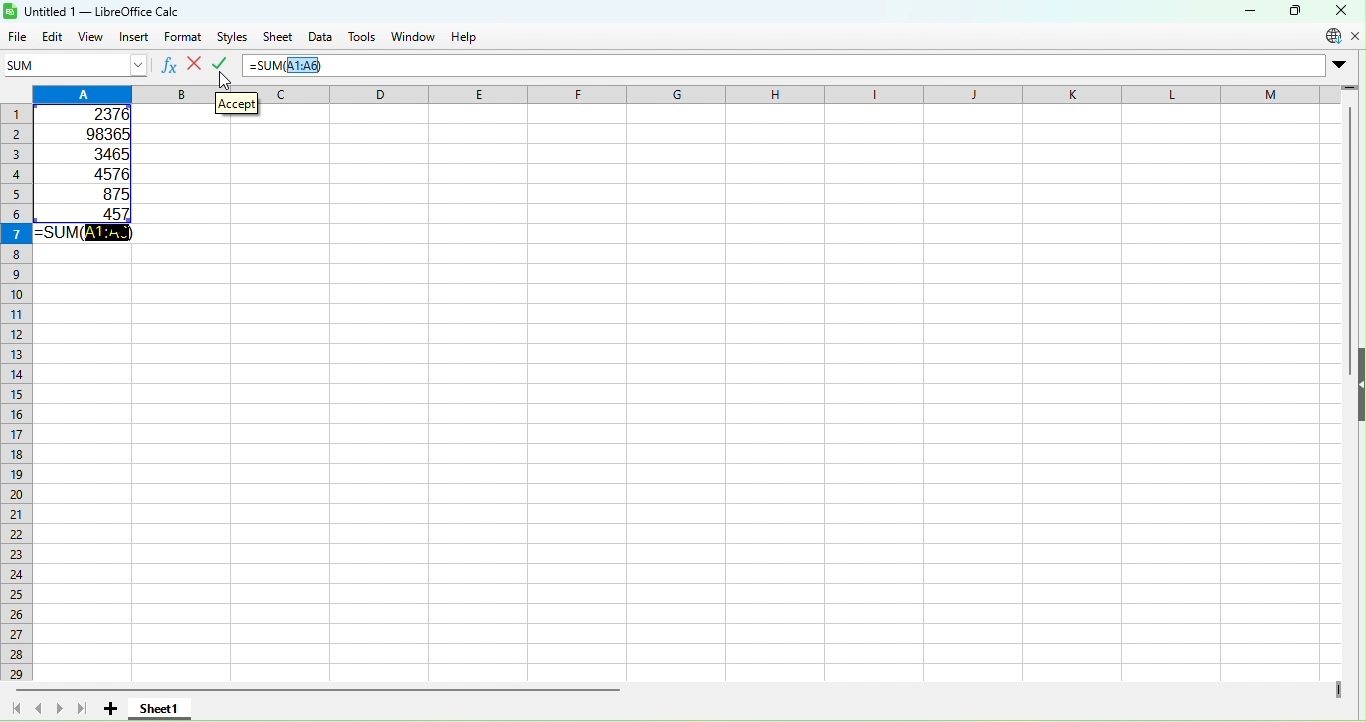  Describe the element at coordinates (195, 63) in the screenshot. I see `Reject` at that location.